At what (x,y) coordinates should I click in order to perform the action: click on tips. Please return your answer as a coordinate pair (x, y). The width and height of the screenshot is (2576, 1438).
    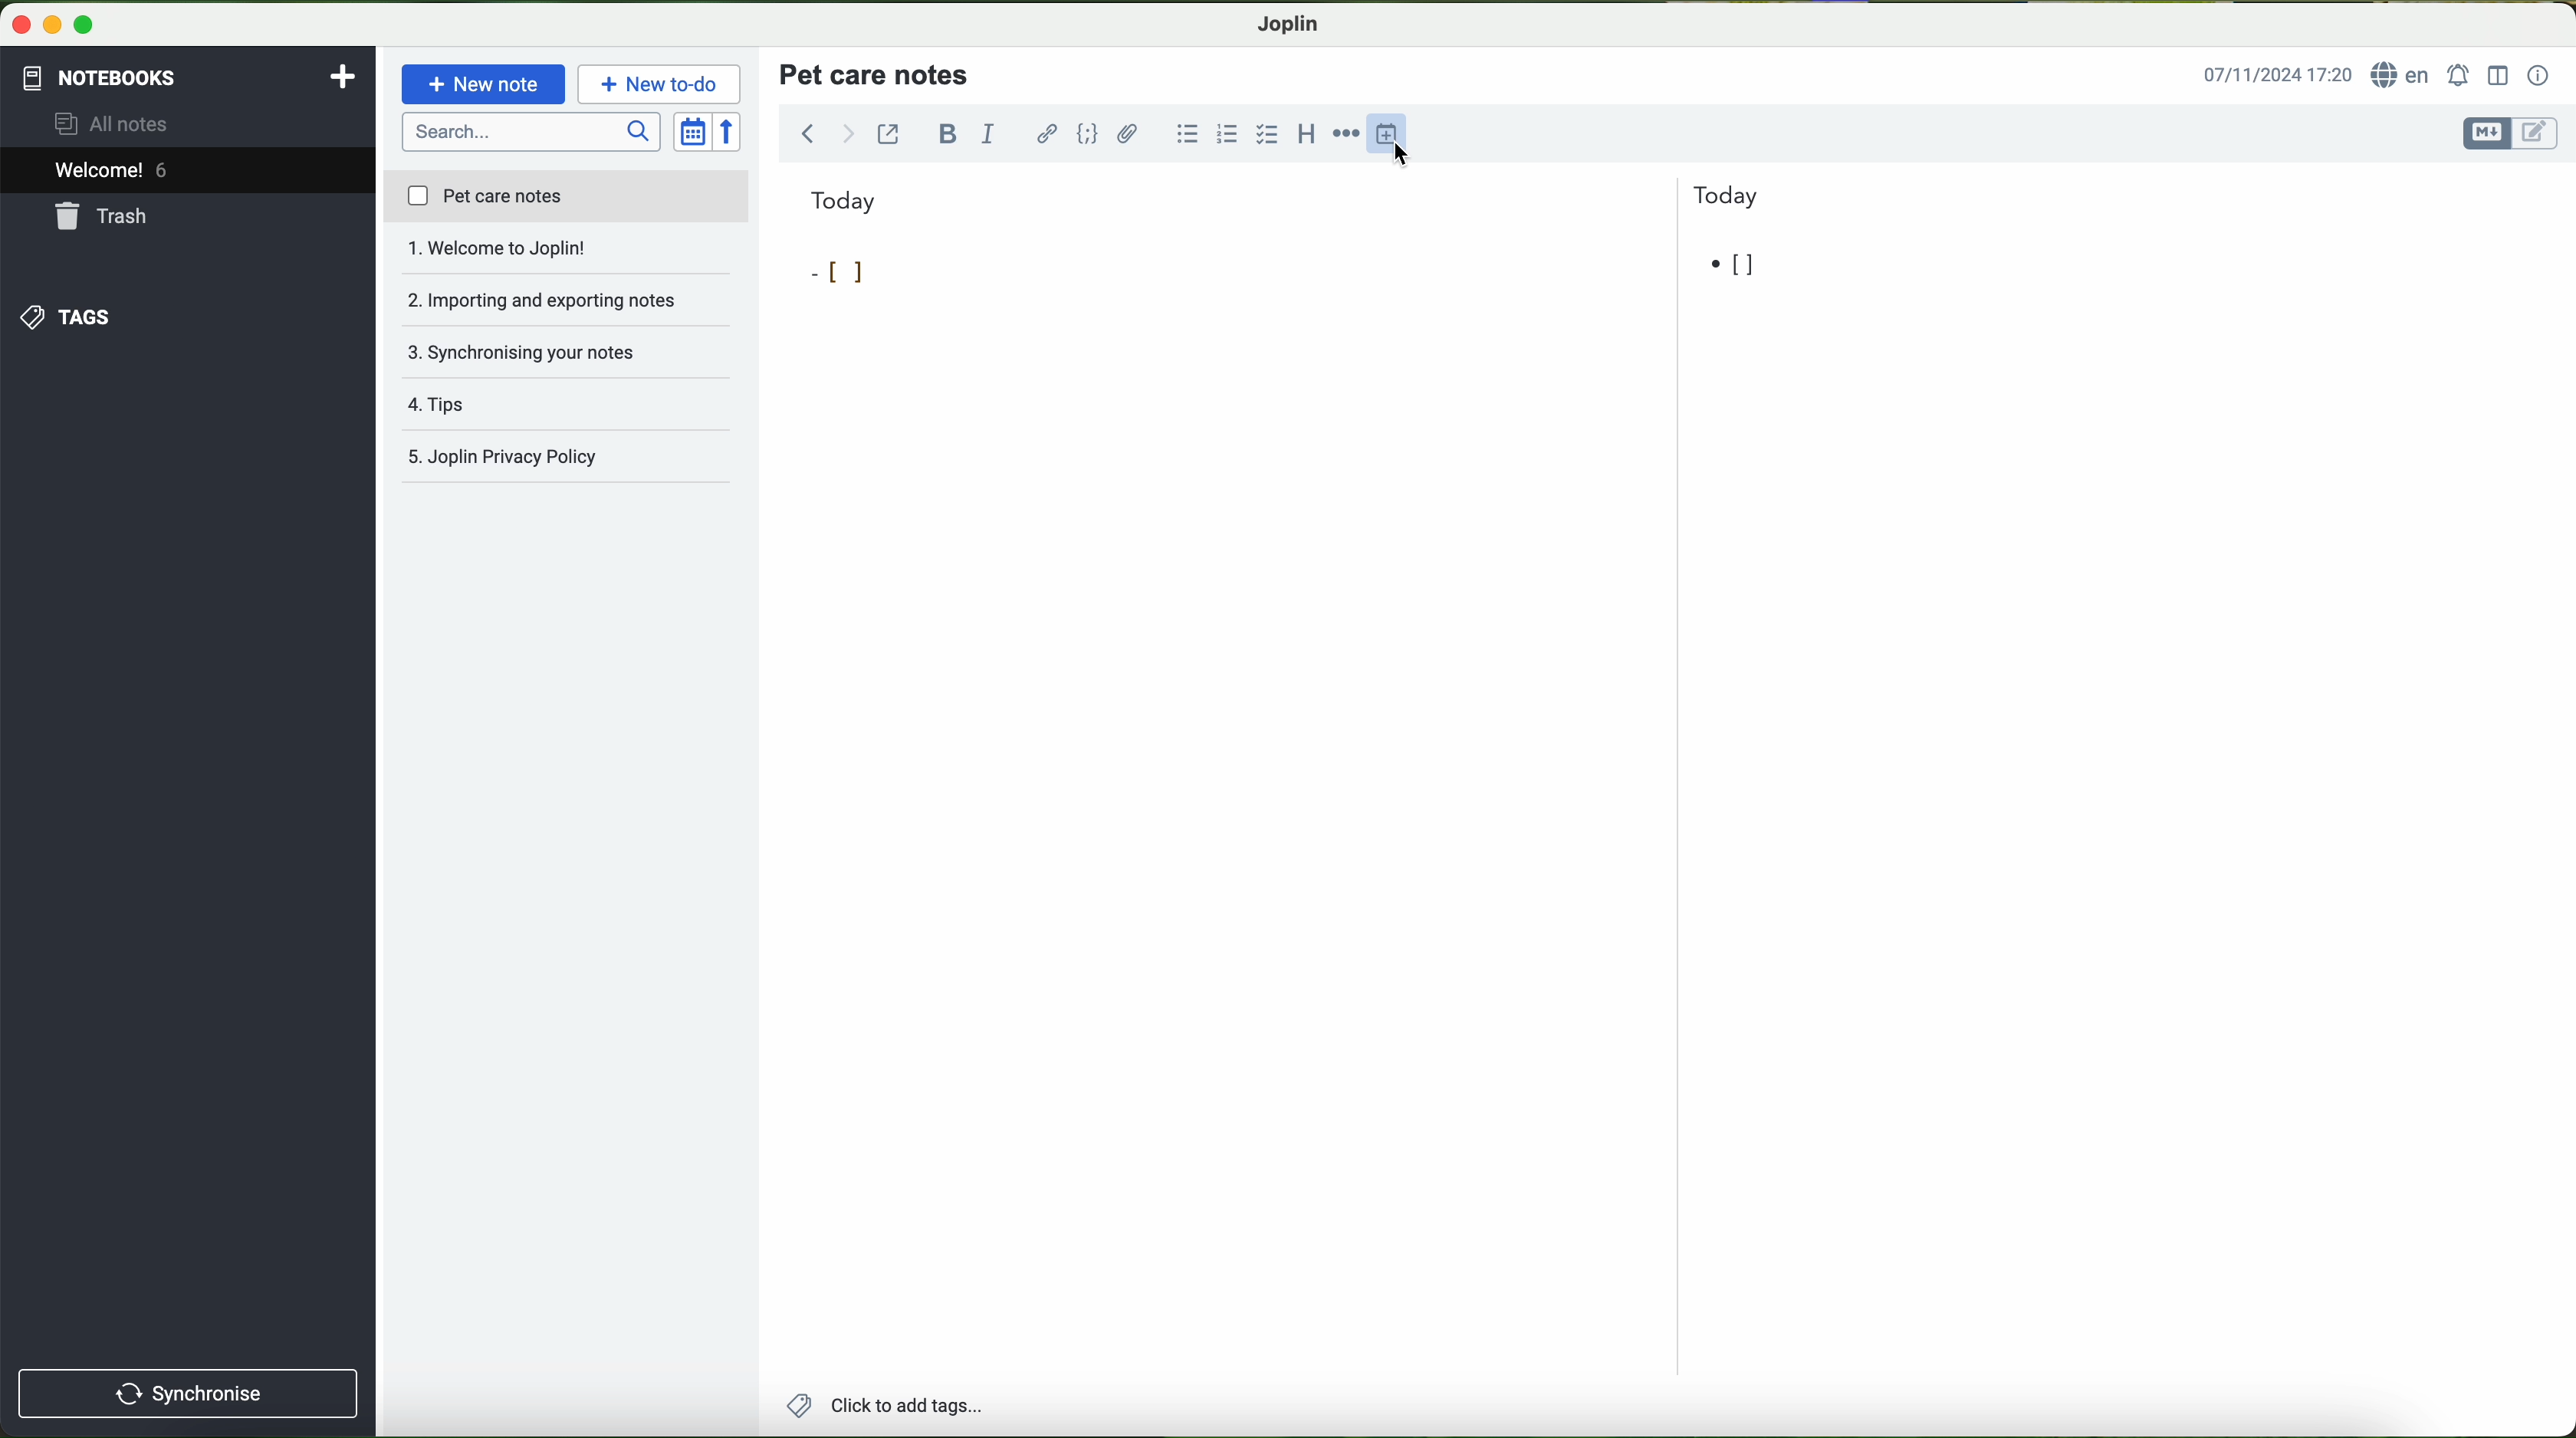
    Looking at the image, I should click on (567, 352).